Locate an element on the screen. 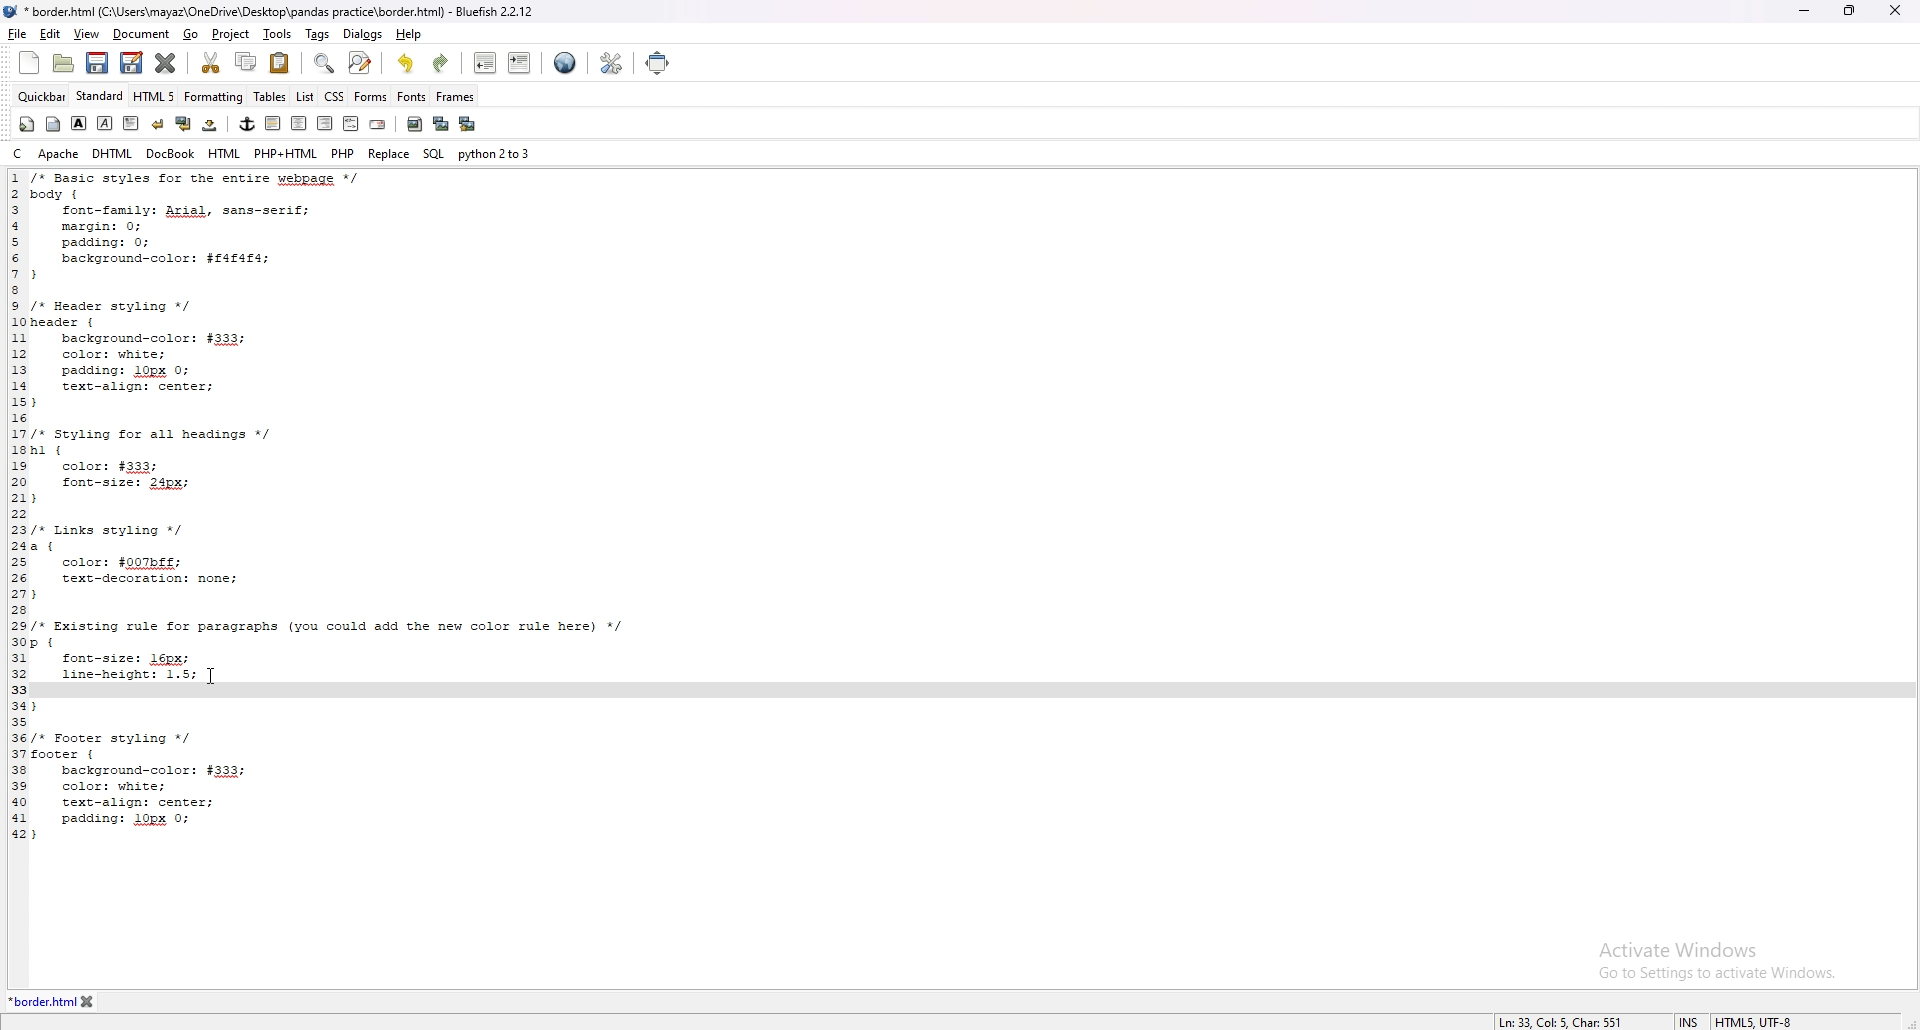 The width and height of the screenshot is (1920, 1030). css is located at coordinates (334, 96).